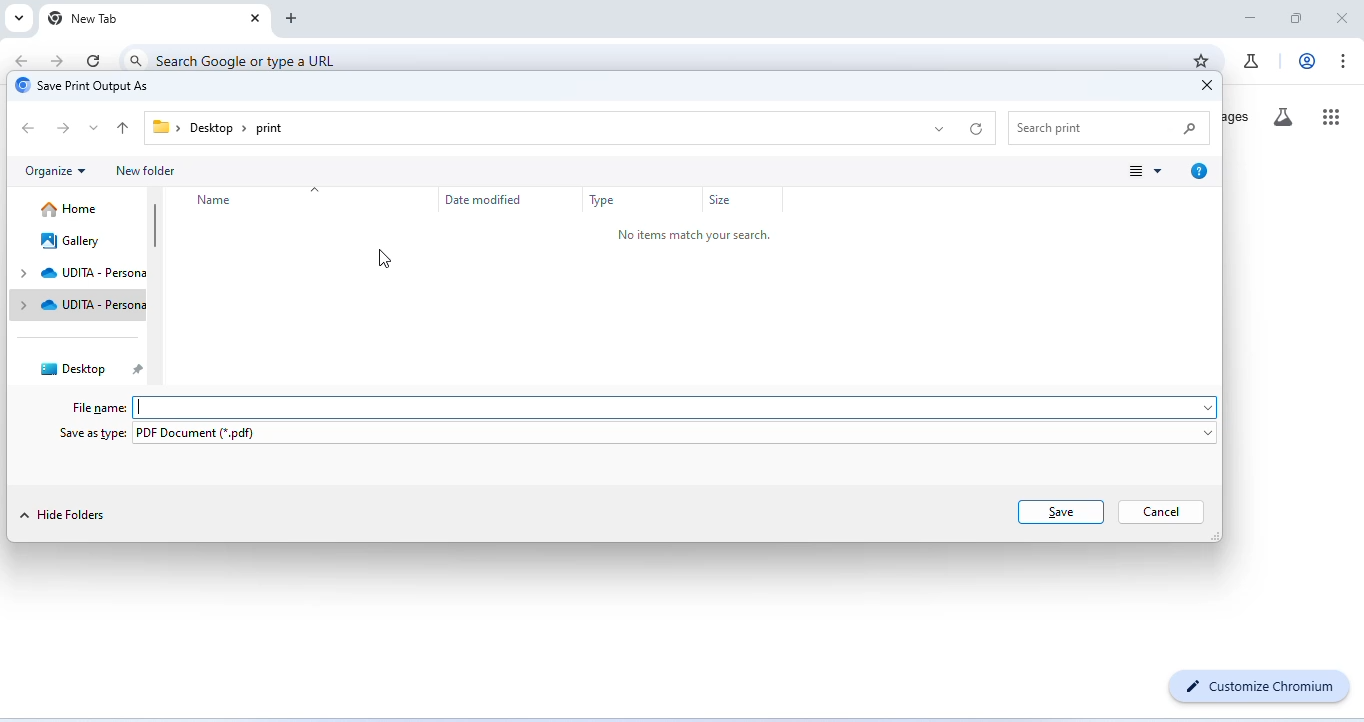 The width and height of the screenshot is (1364, 722). I want to click on desktop, so click(85, 369).